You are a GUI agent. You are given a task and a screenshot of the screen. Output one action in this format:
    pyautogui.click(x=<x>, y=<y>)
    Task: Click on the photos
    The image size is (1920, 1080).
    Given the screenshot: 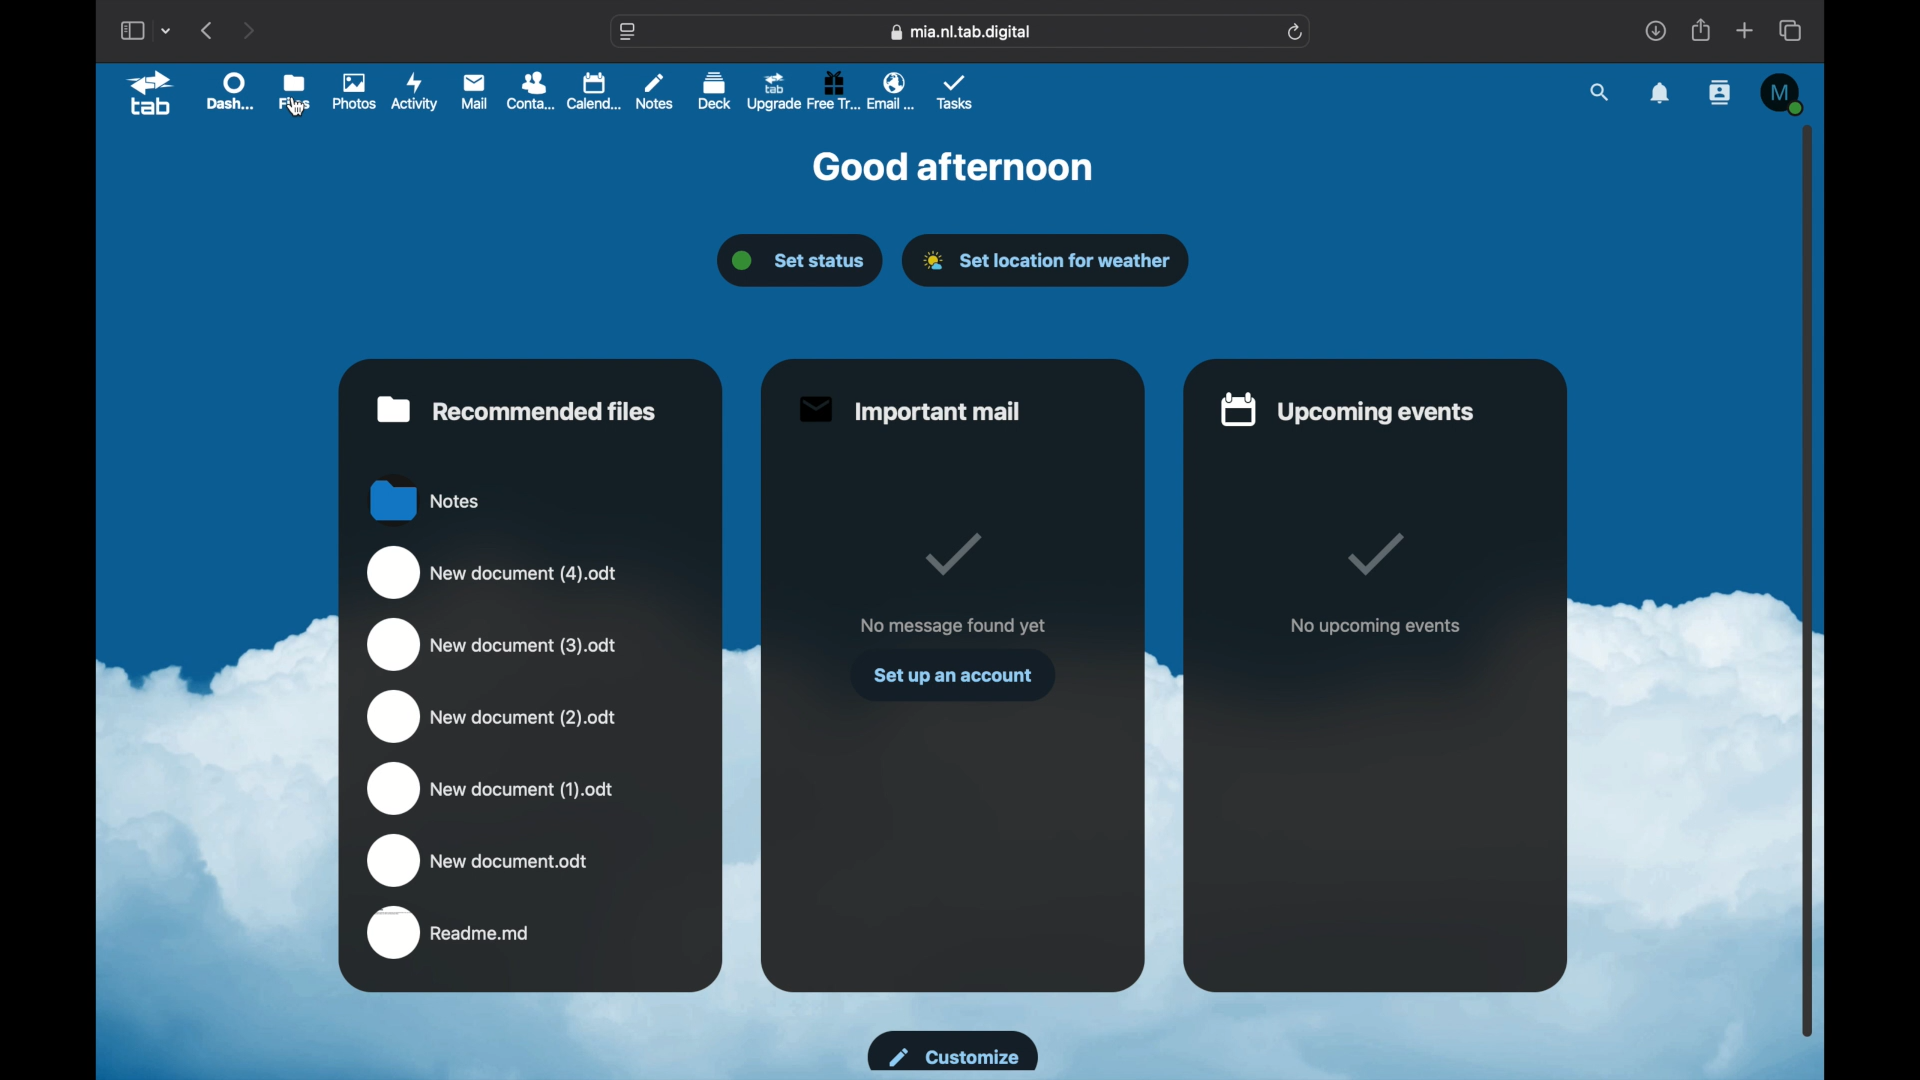 What is the action you would take?
    pyautogui.click(x=354, y=91)
    